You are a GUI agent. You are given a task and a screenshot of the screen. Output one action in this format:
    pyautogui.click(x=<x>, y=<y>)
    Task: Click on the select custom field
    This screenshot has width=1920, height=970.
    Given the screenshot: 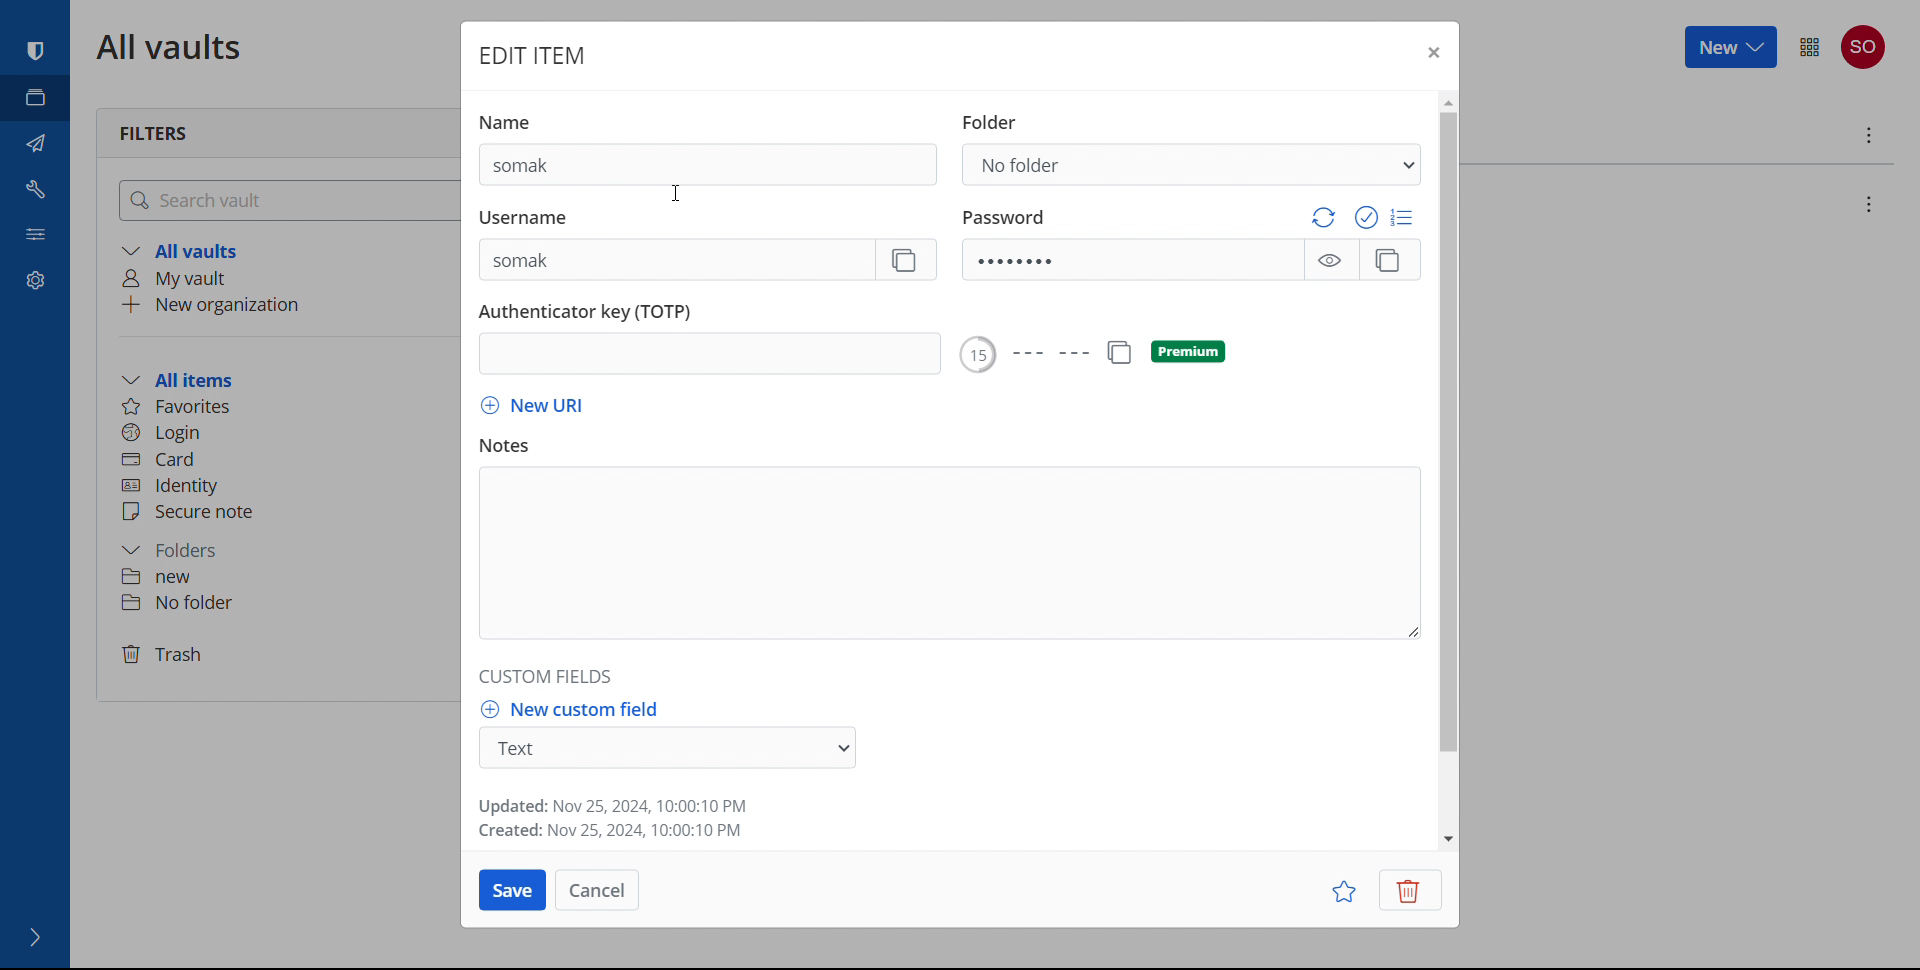 What is the action you would take?
    pyautogui.click(x=668, y=748)
    